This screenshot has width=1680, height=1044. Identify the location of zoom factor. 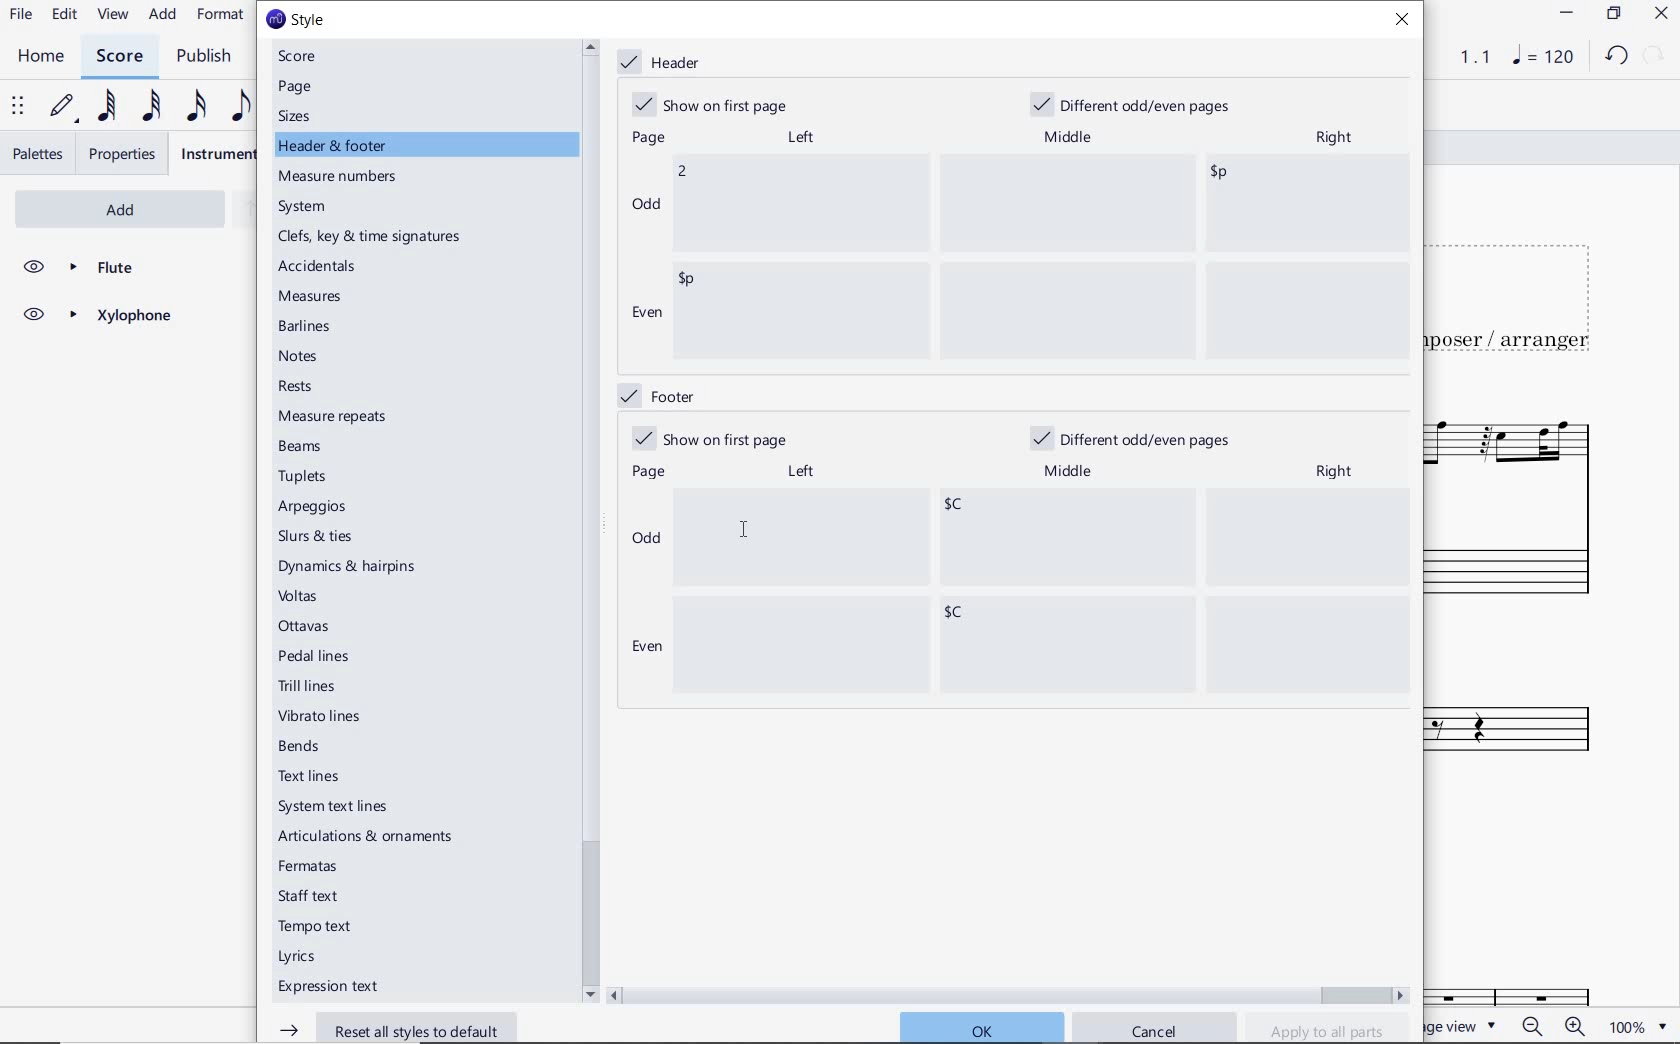
(1635, 1026).